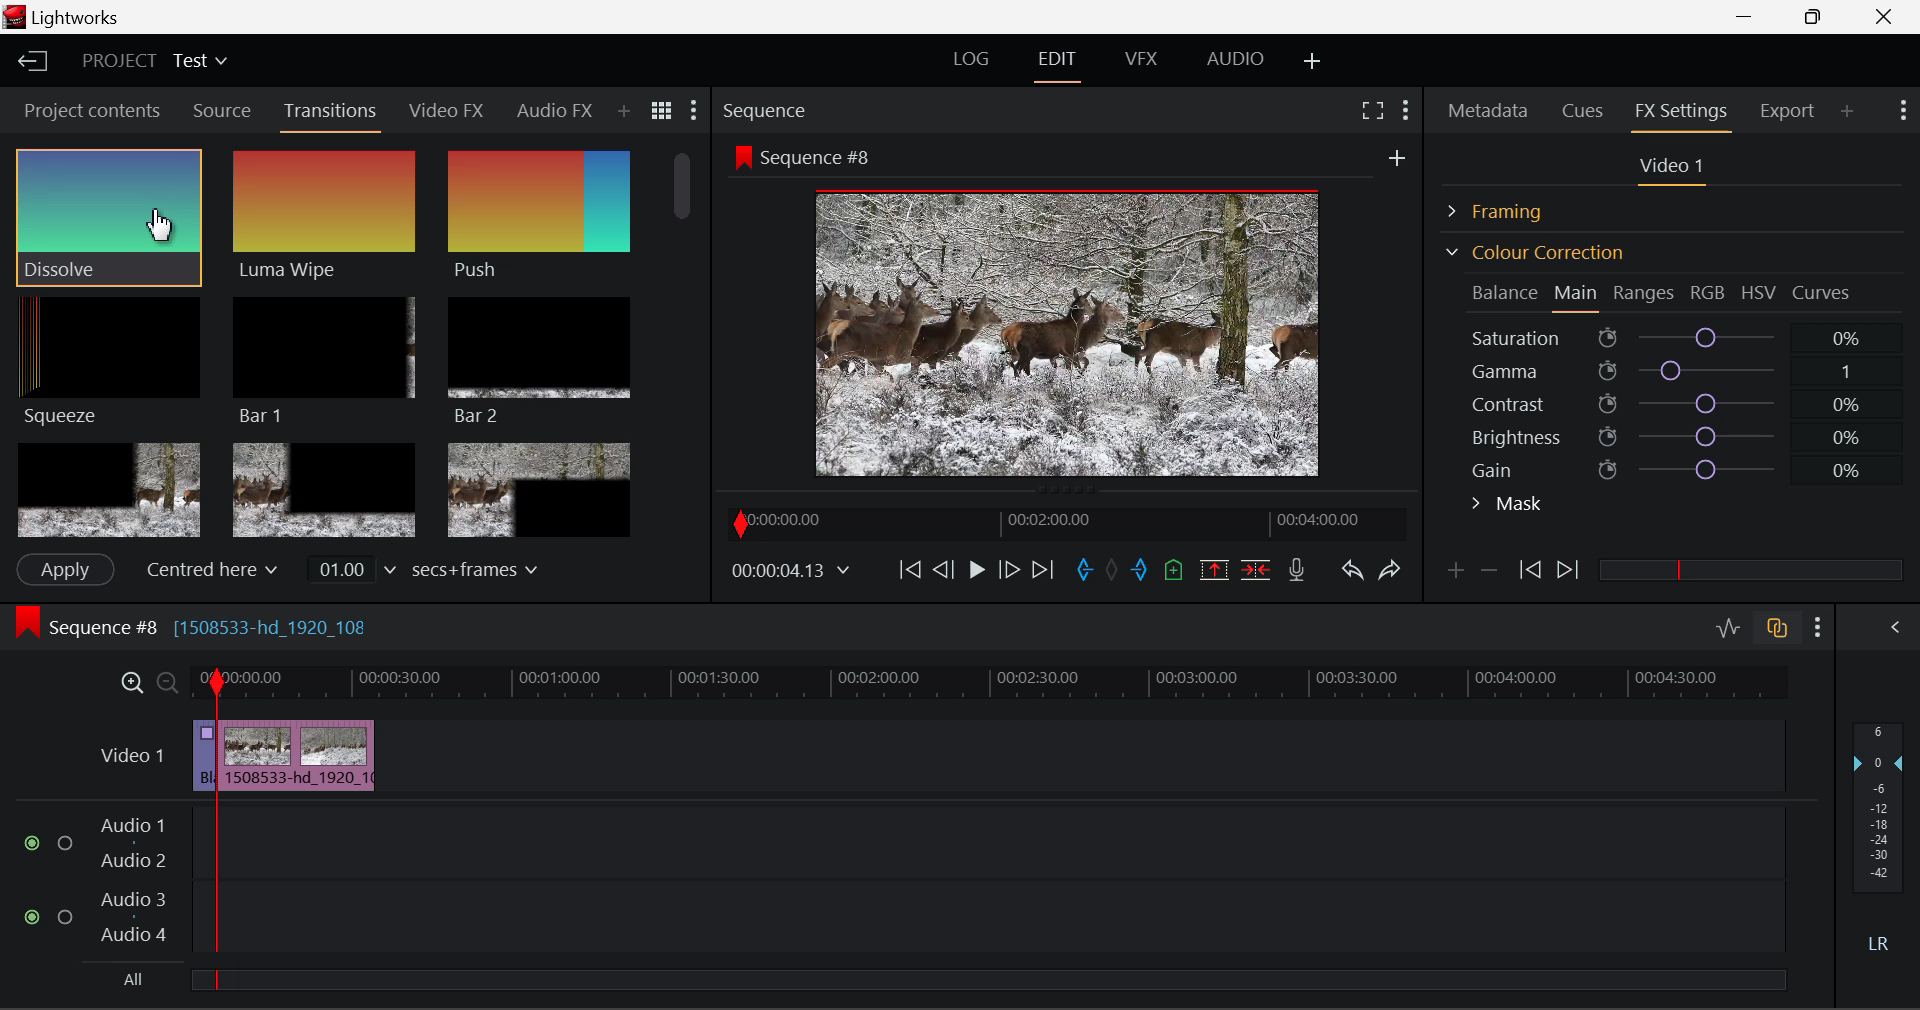 This screenshot has height=1010, width=1920. What do you see at coordinates (1790, 110) in the screenshot?
I see `Export Panel` at bounding box center [1790, 110].